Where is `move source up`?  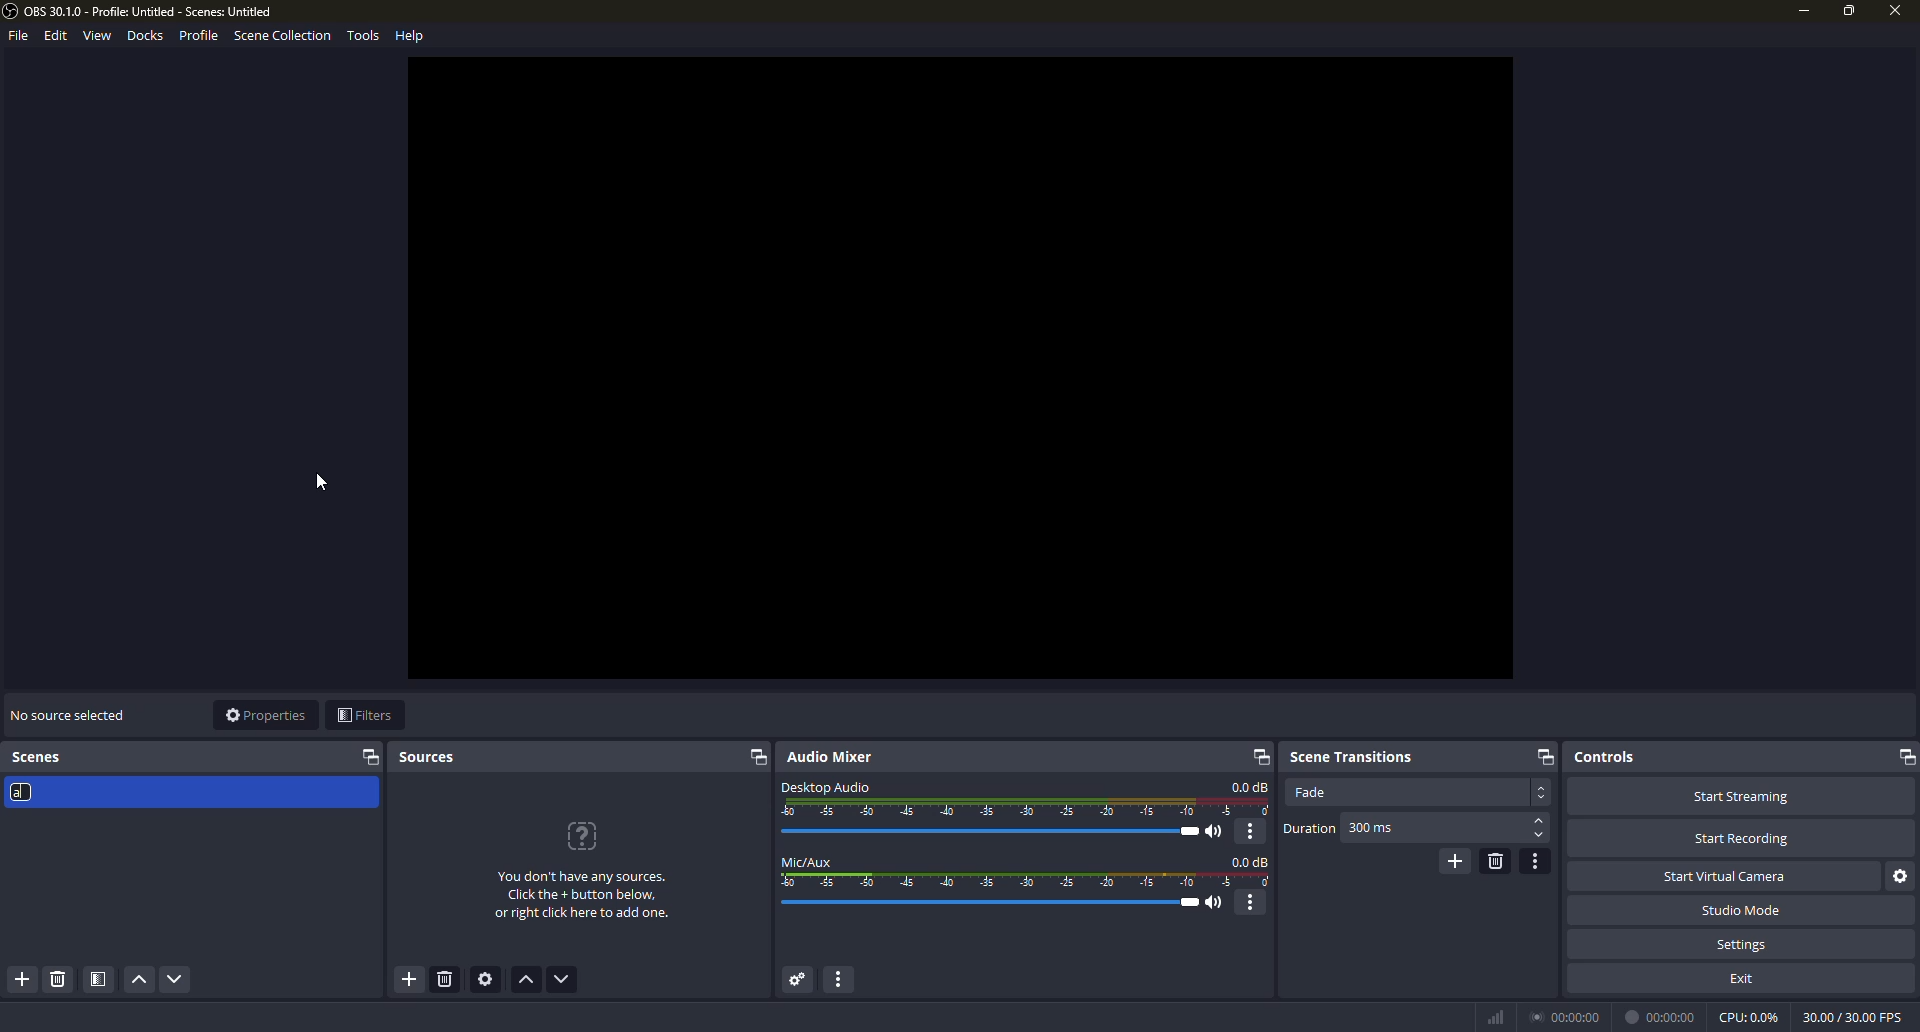 move source up is located at coordinates (528, 981).